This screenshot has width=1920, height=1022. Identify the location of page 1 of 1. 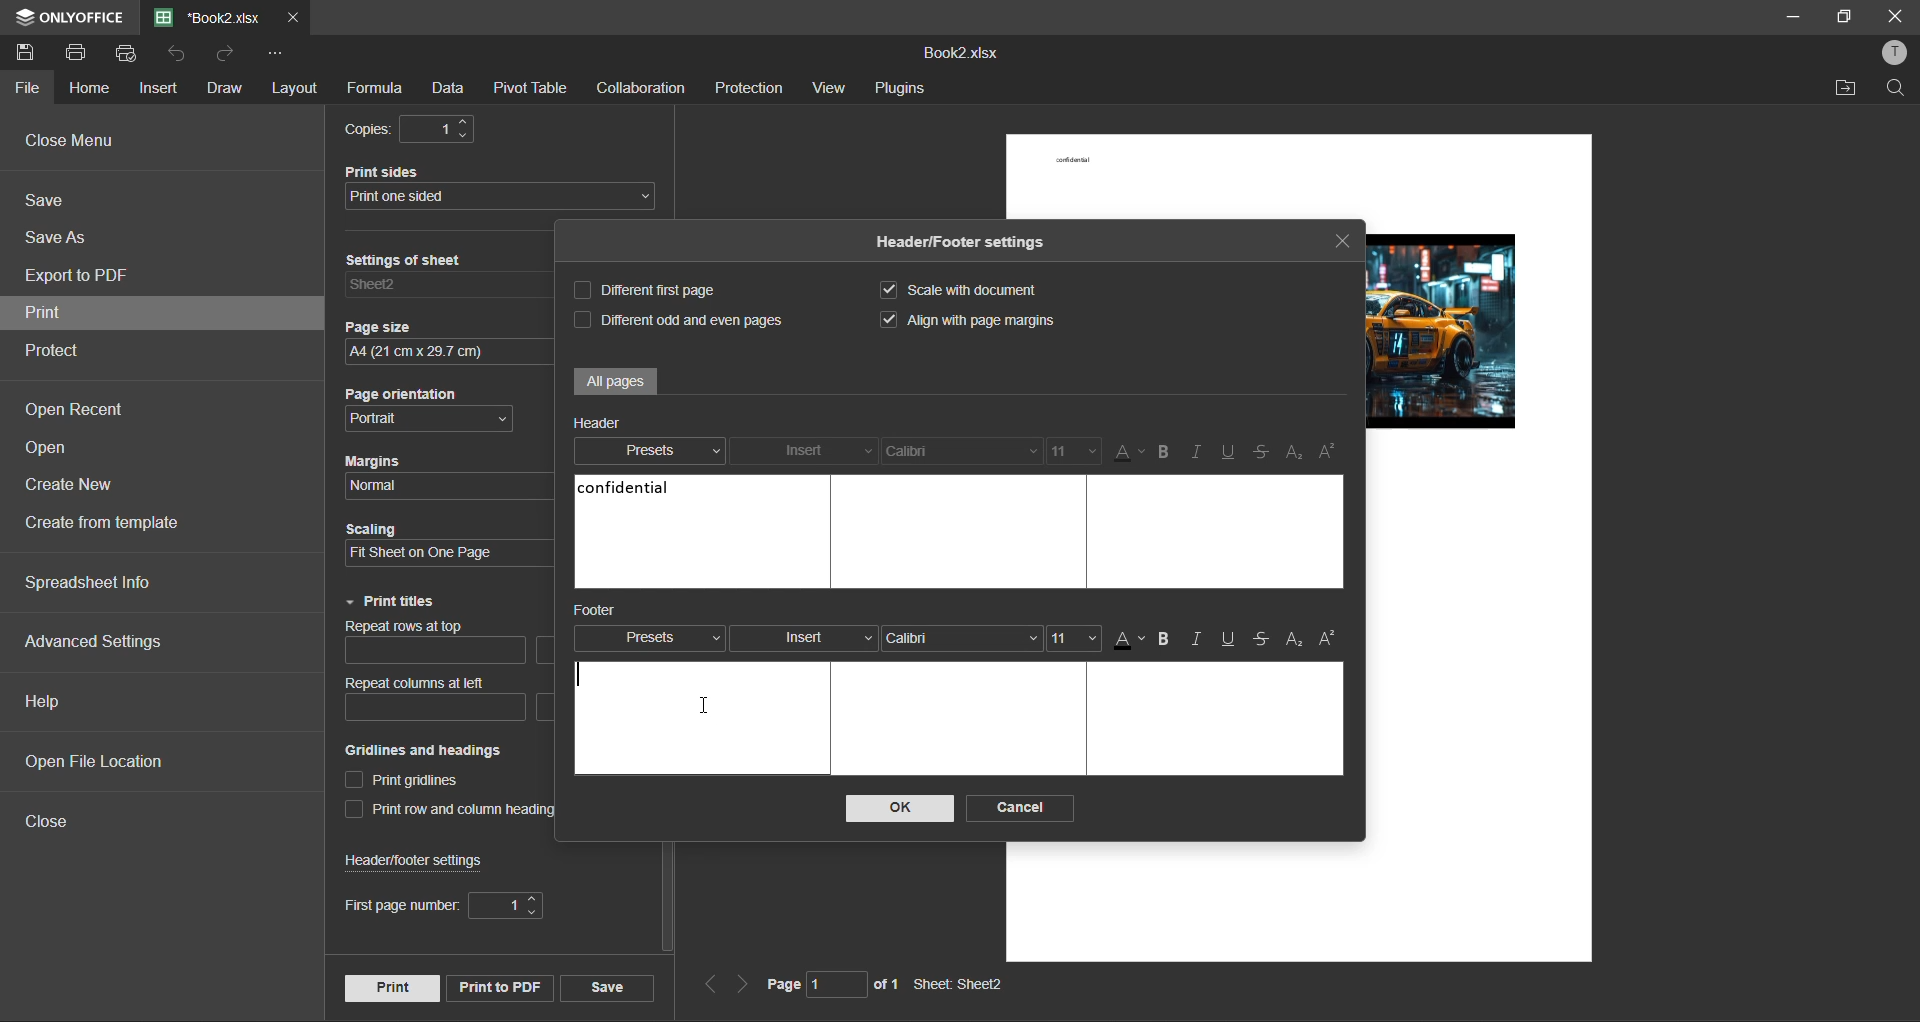
(833, 986).